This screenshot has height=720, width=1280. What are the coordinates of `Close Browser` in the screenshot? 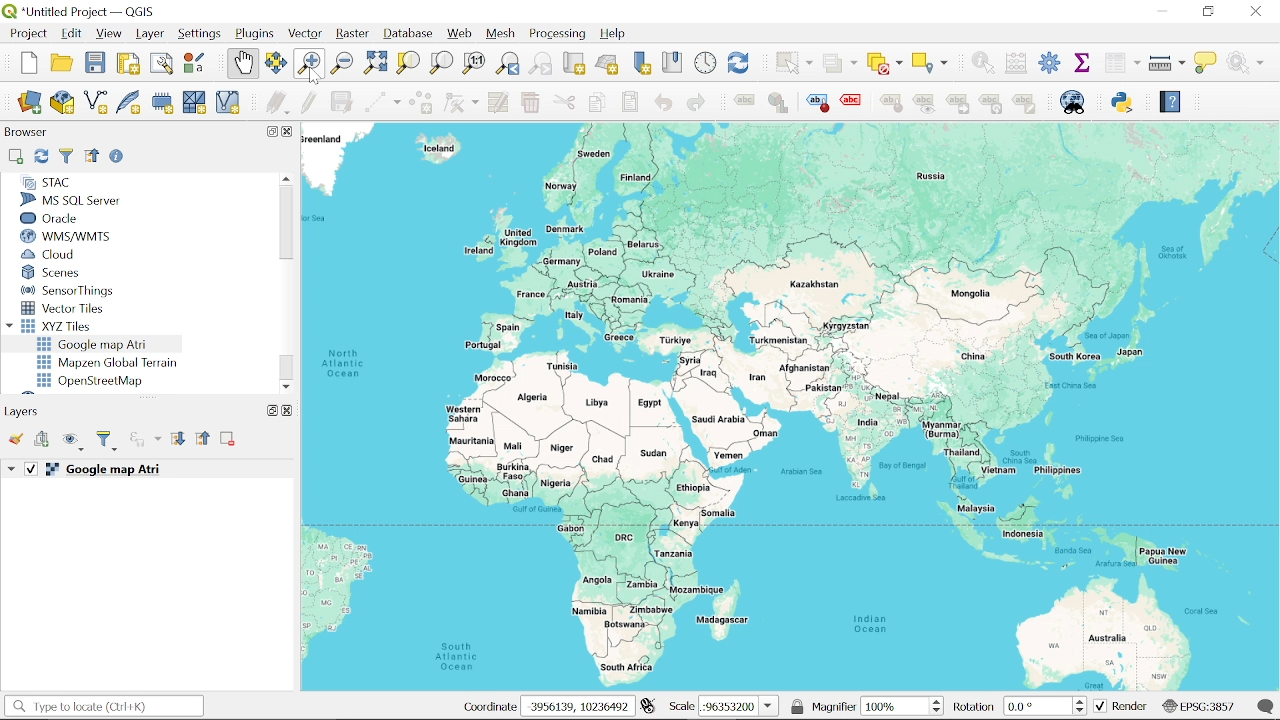 It's located at (289, 132).